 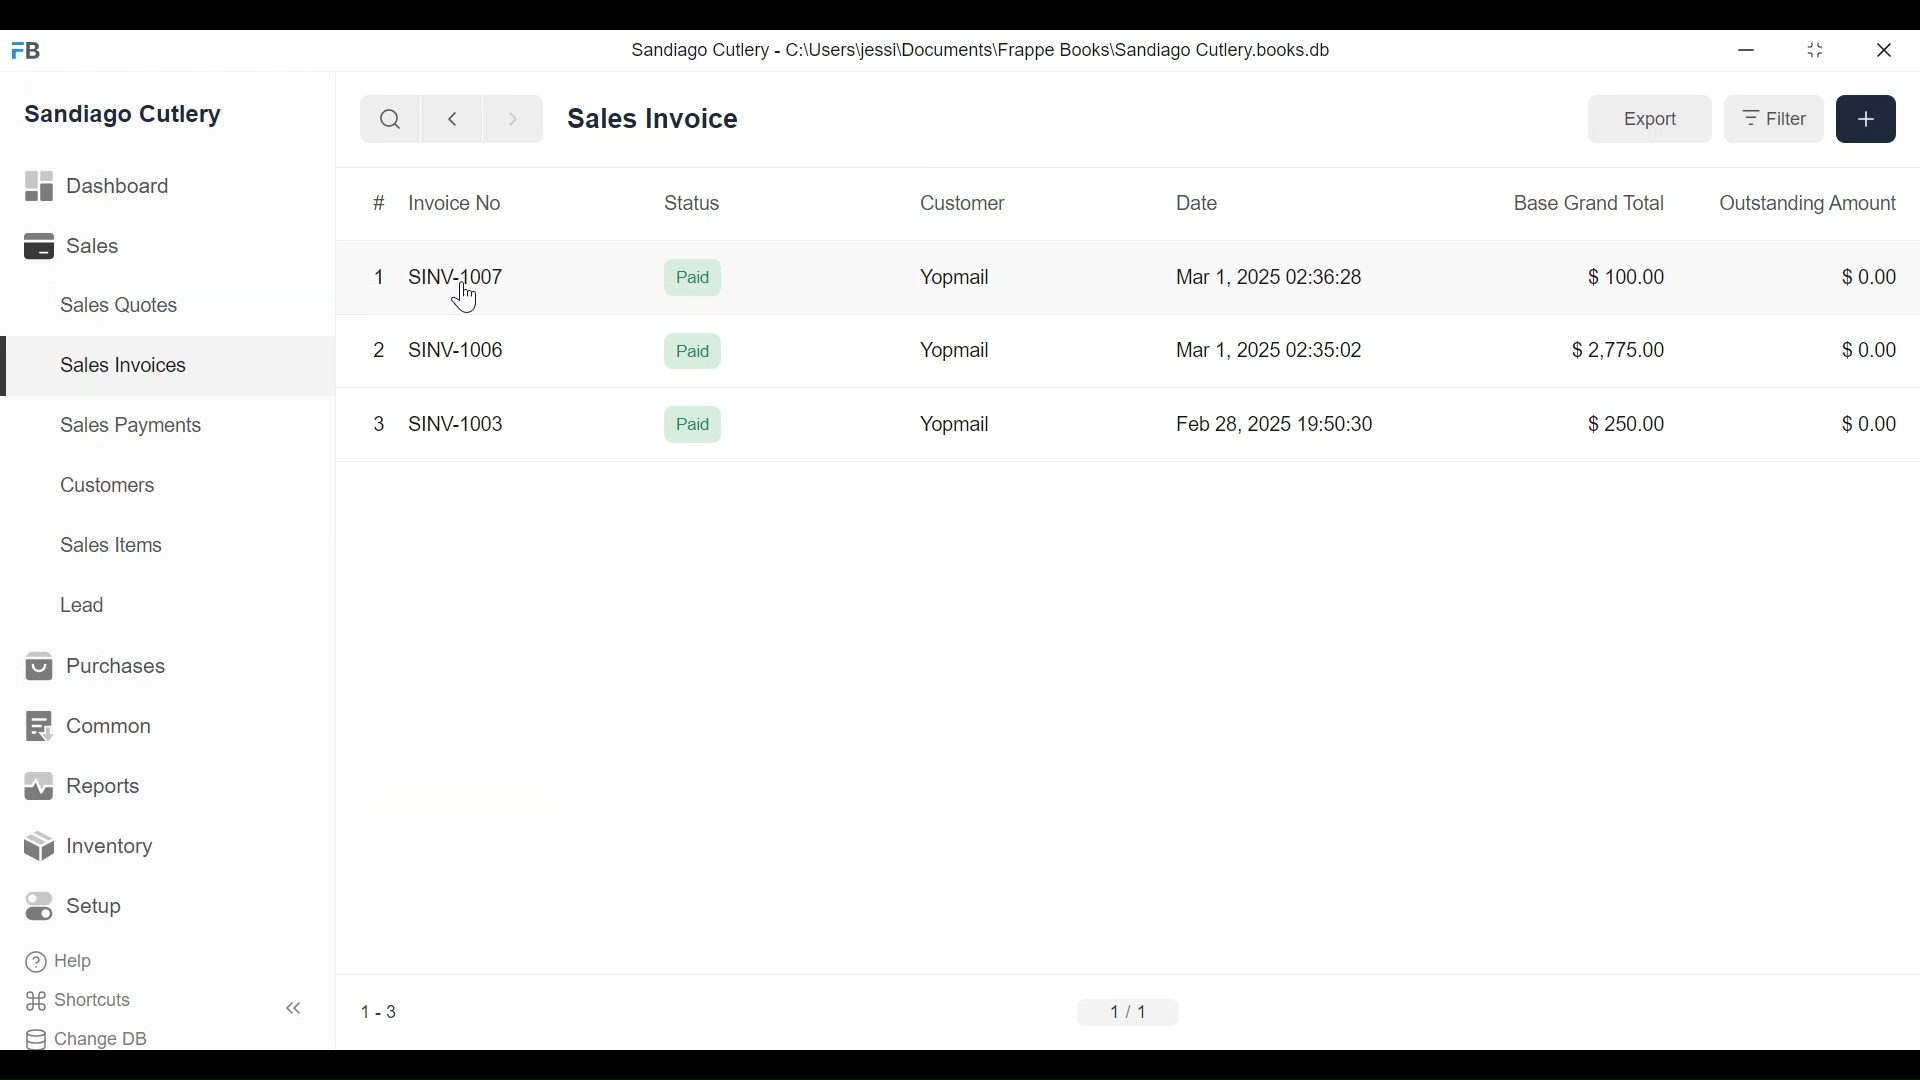 I want to click on $250.00, so click(x=1626, y=423).